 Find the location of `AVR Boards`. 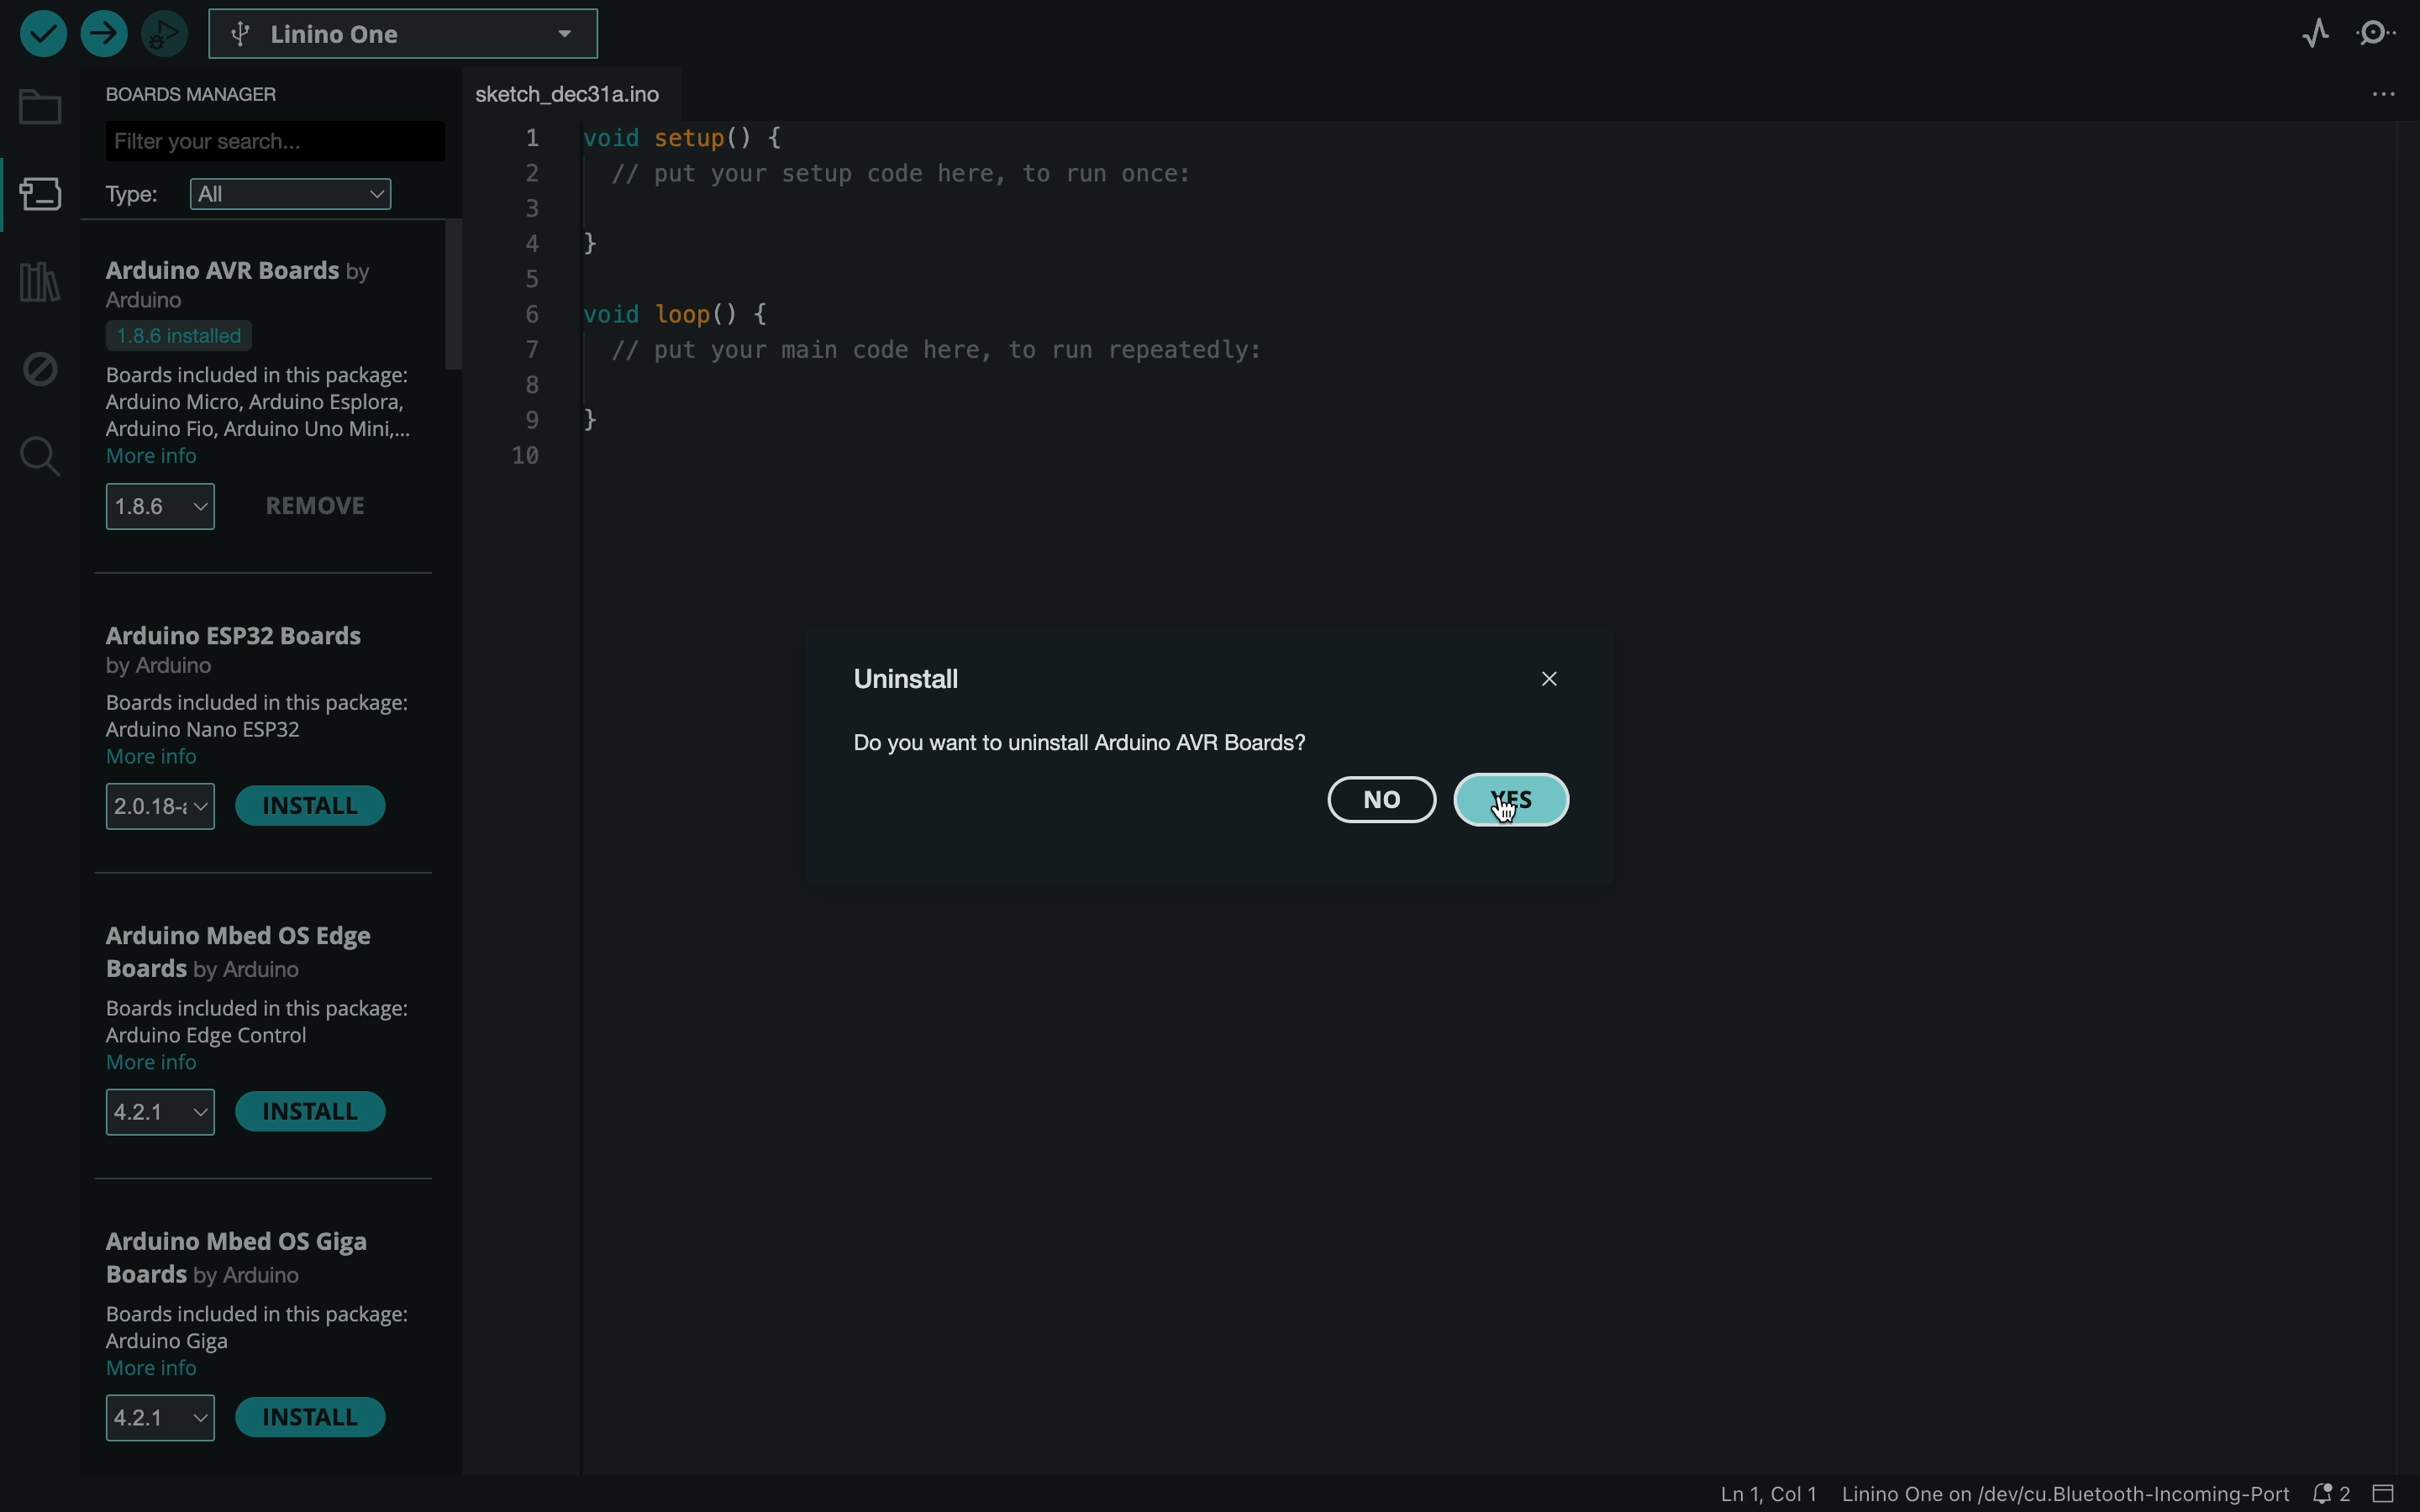

AVR Boards is located at coordinates (262, 279).